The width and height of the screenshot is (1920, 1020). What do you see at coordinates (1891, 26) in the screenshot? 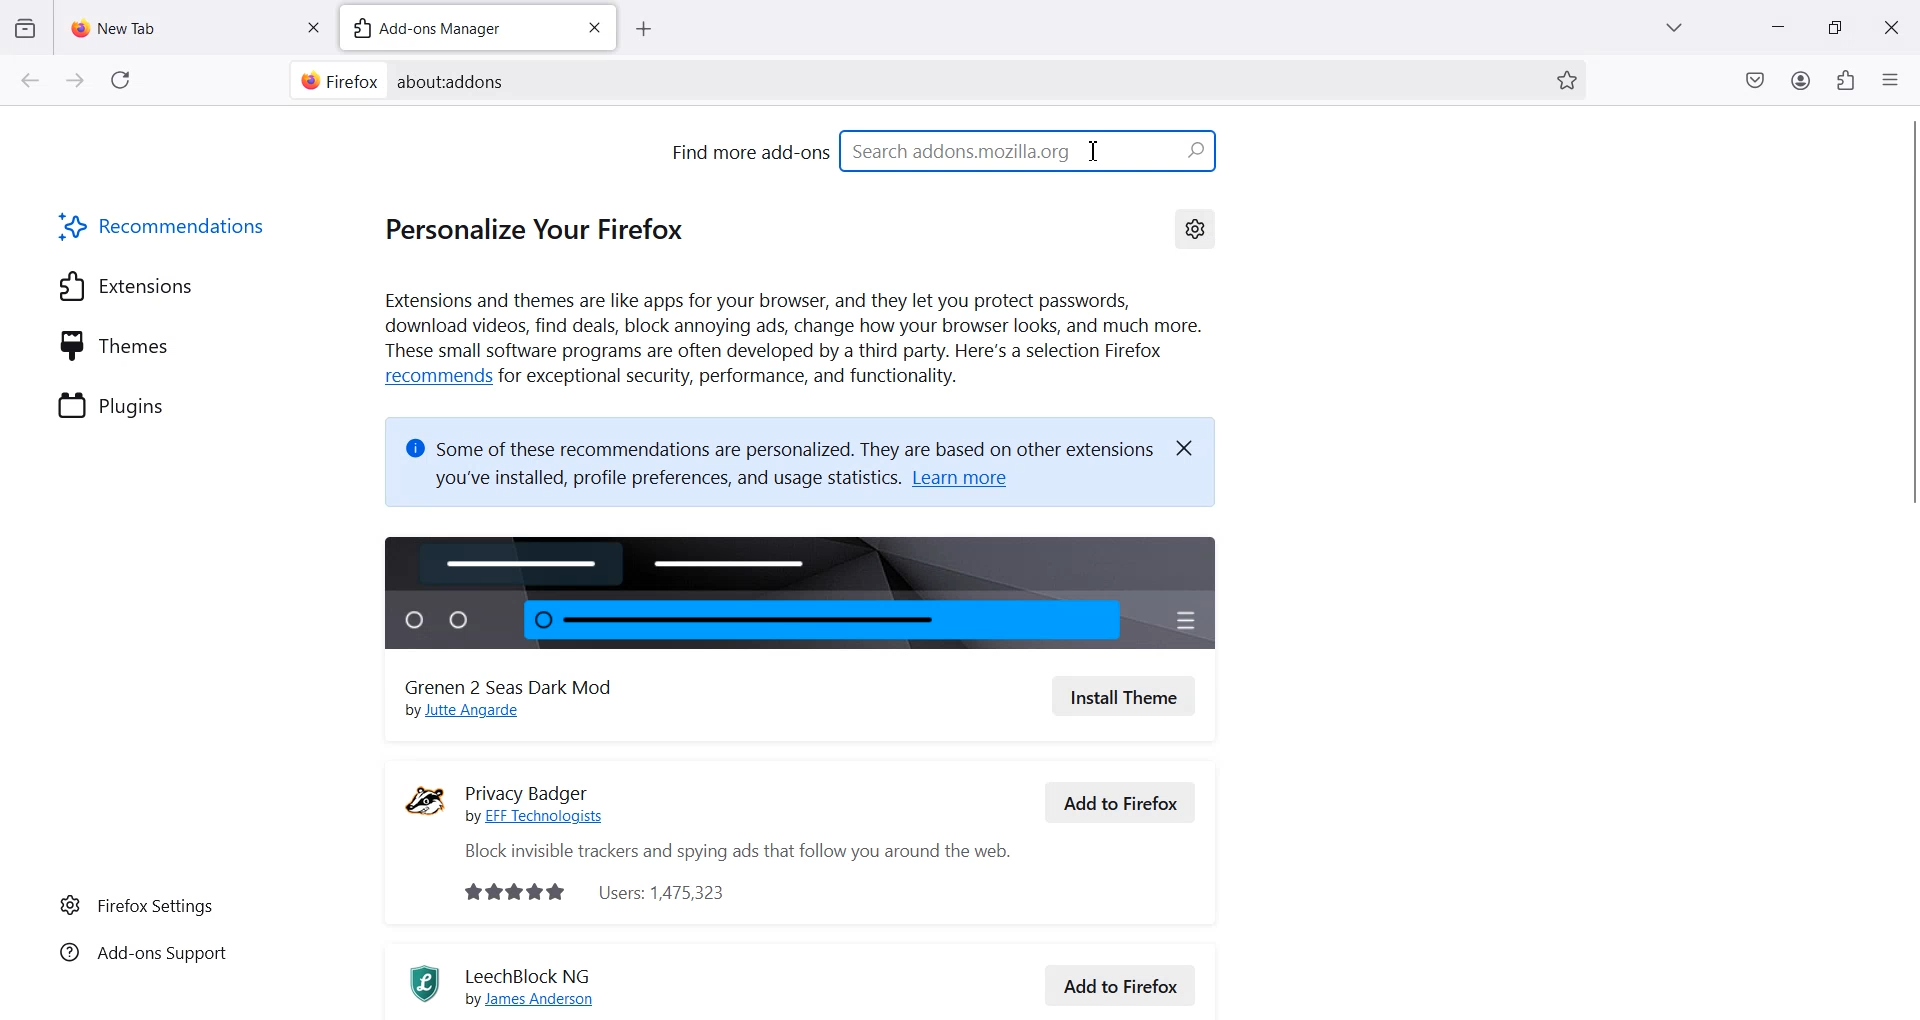
I see `Close` at bounding box center [1891, 26].